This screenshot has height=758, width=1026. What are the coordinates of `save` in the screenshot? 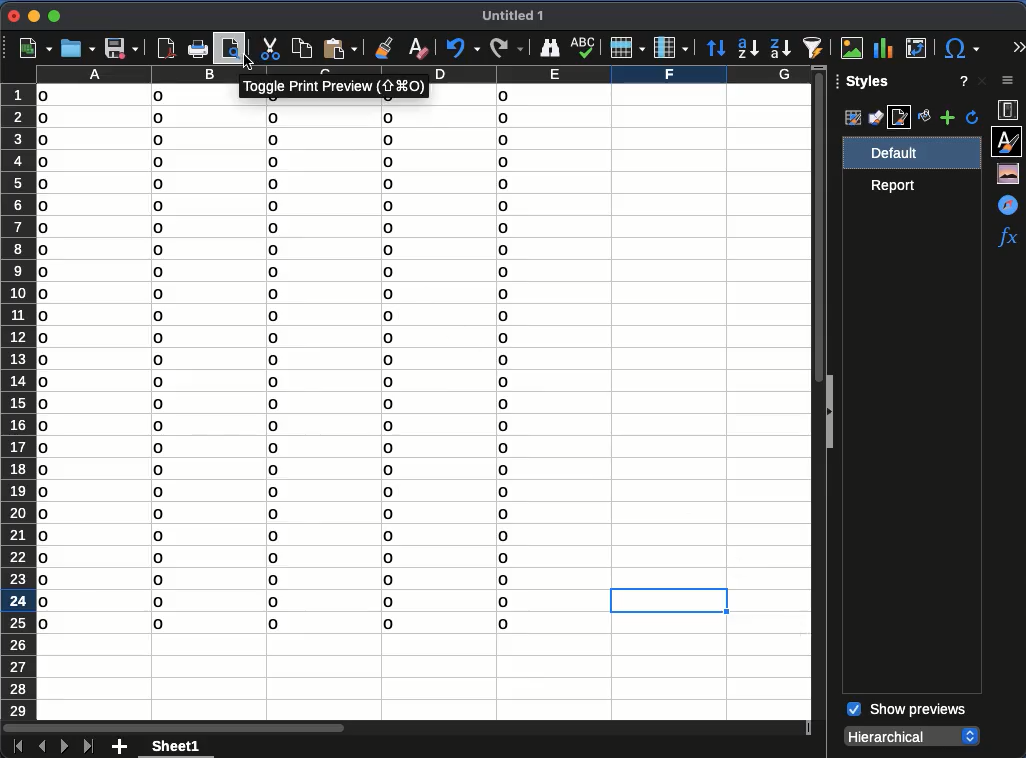 It's located at (120, 49).